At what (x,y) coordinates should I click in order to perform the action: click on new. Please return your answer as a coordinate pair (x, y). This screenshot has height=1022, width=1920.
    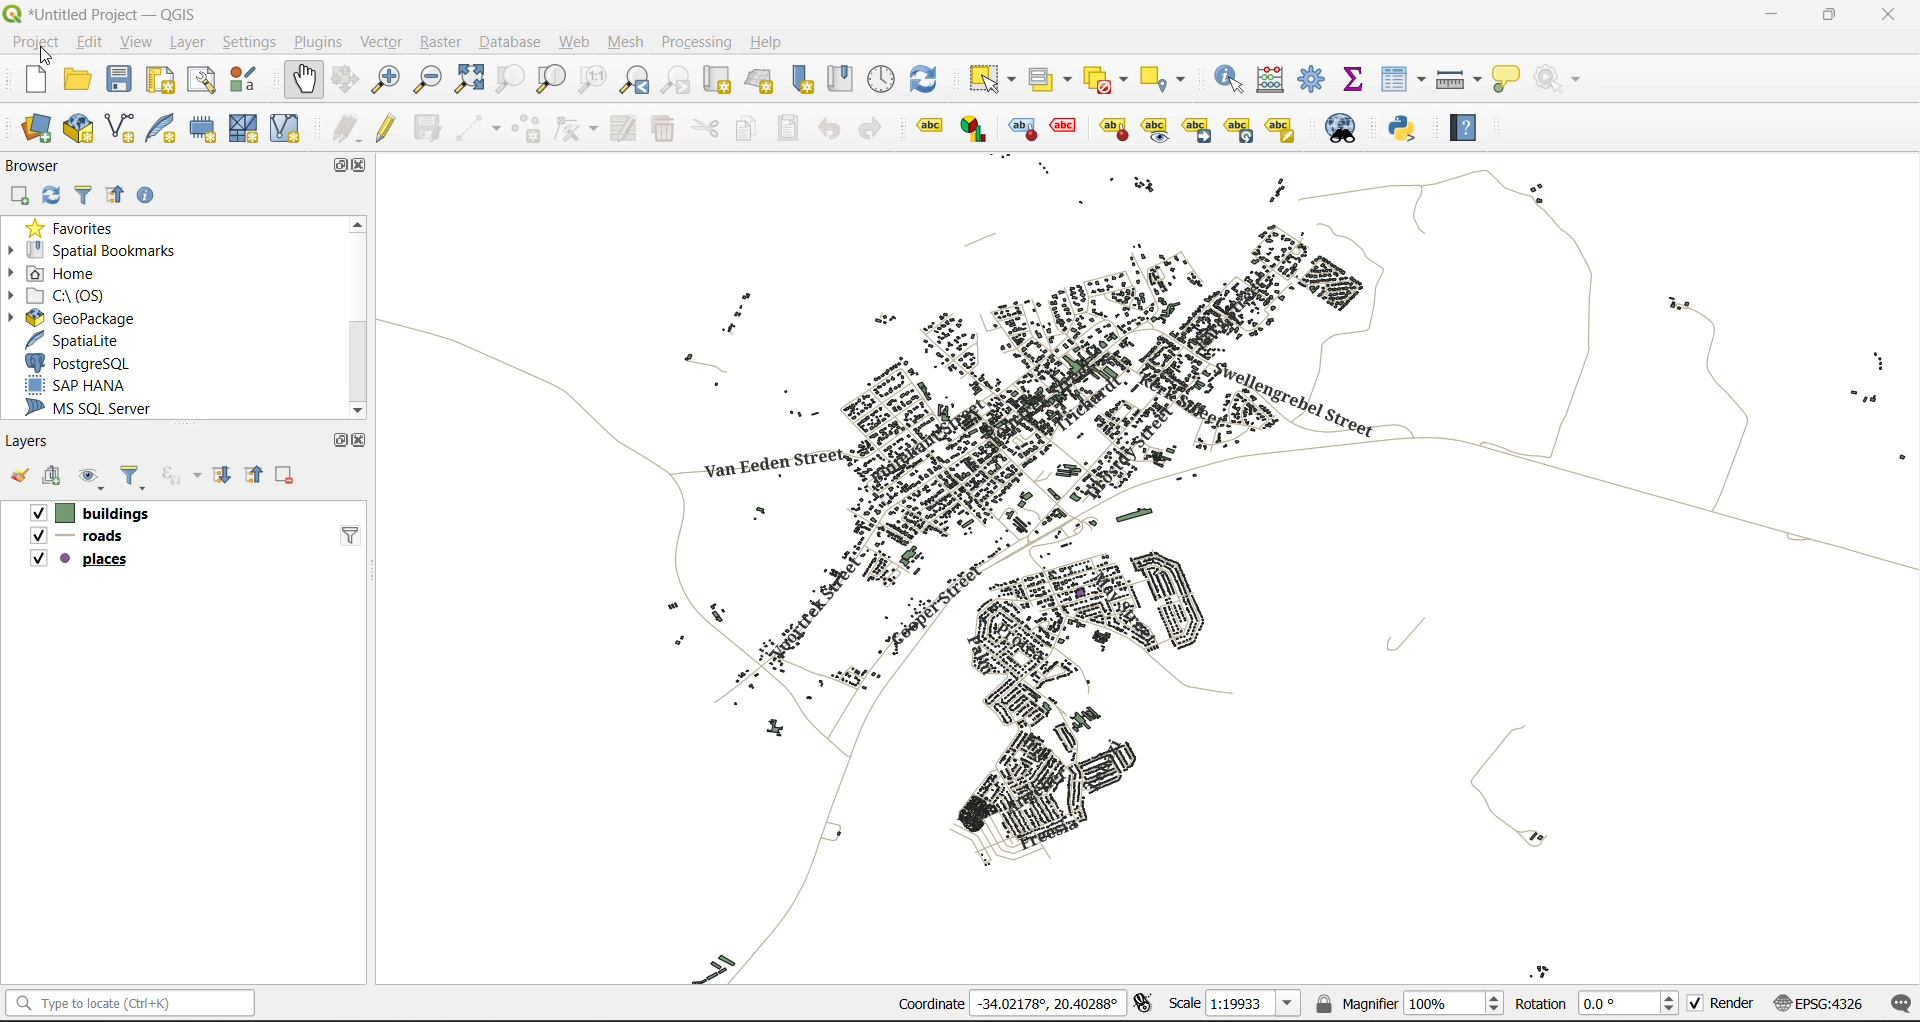
    Looking at the image, I should click on (36, 79).